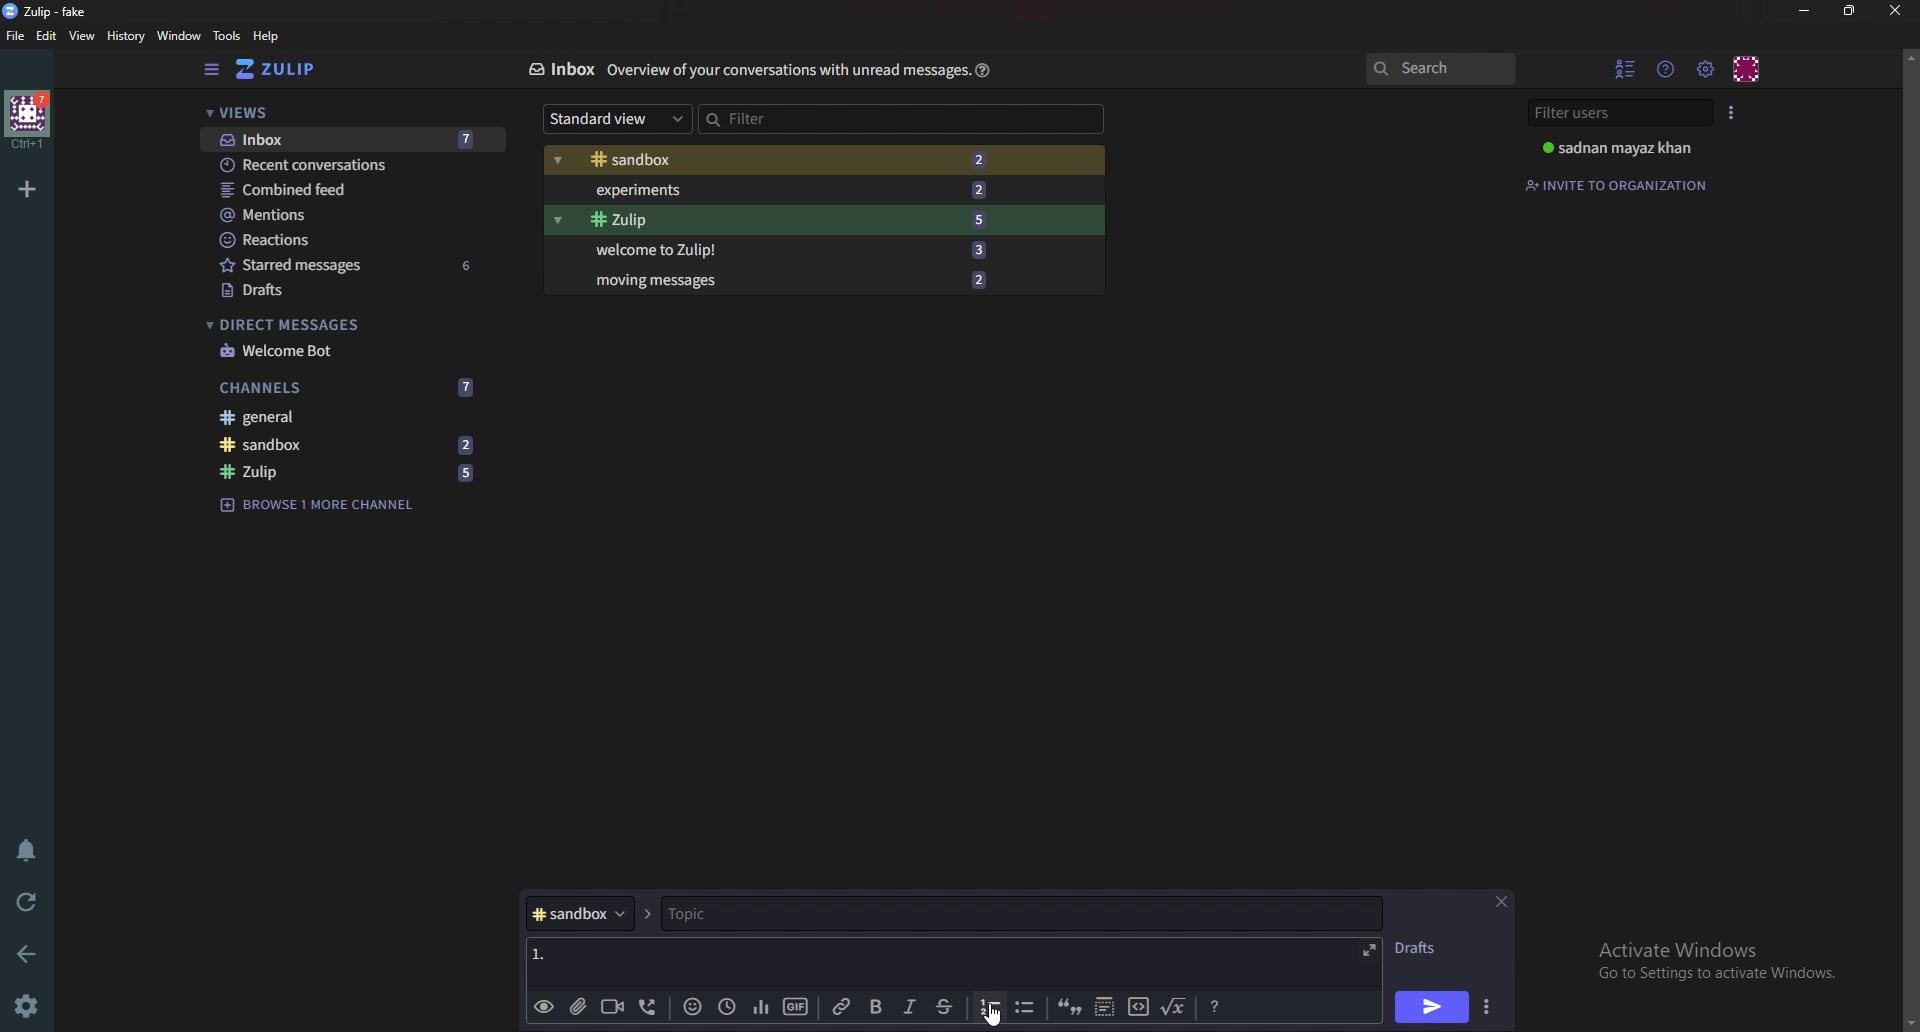 The width and height of the screenshot is (1920, 1032). What do you see at coordinates (843, 1007) in the screenshot?
I see `link` at bounding box center [843, 1007].